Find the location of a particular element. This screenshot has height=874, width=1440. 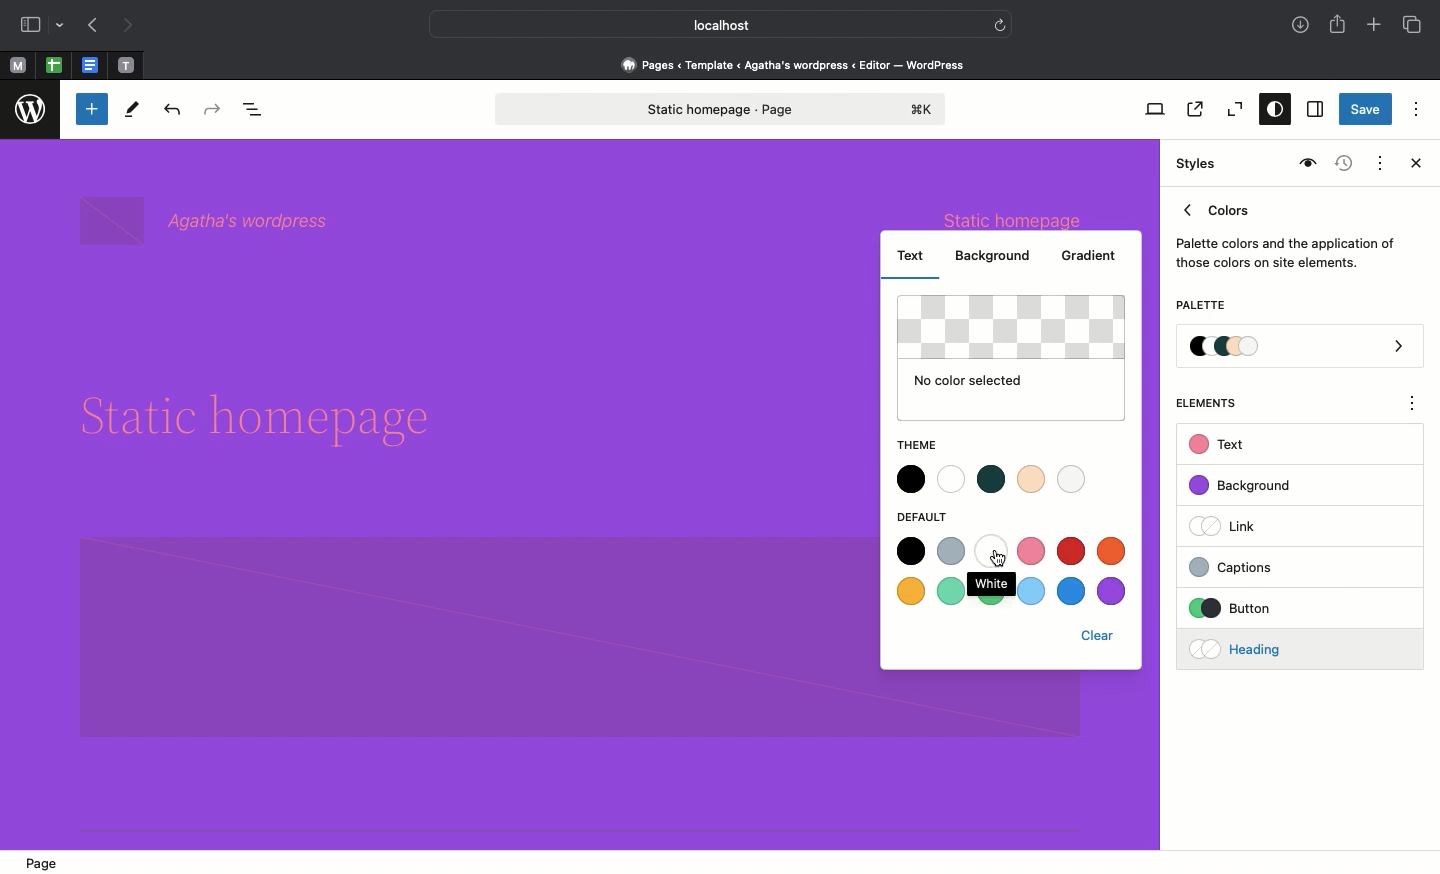

Colors is located at coordinates (1286, 232).